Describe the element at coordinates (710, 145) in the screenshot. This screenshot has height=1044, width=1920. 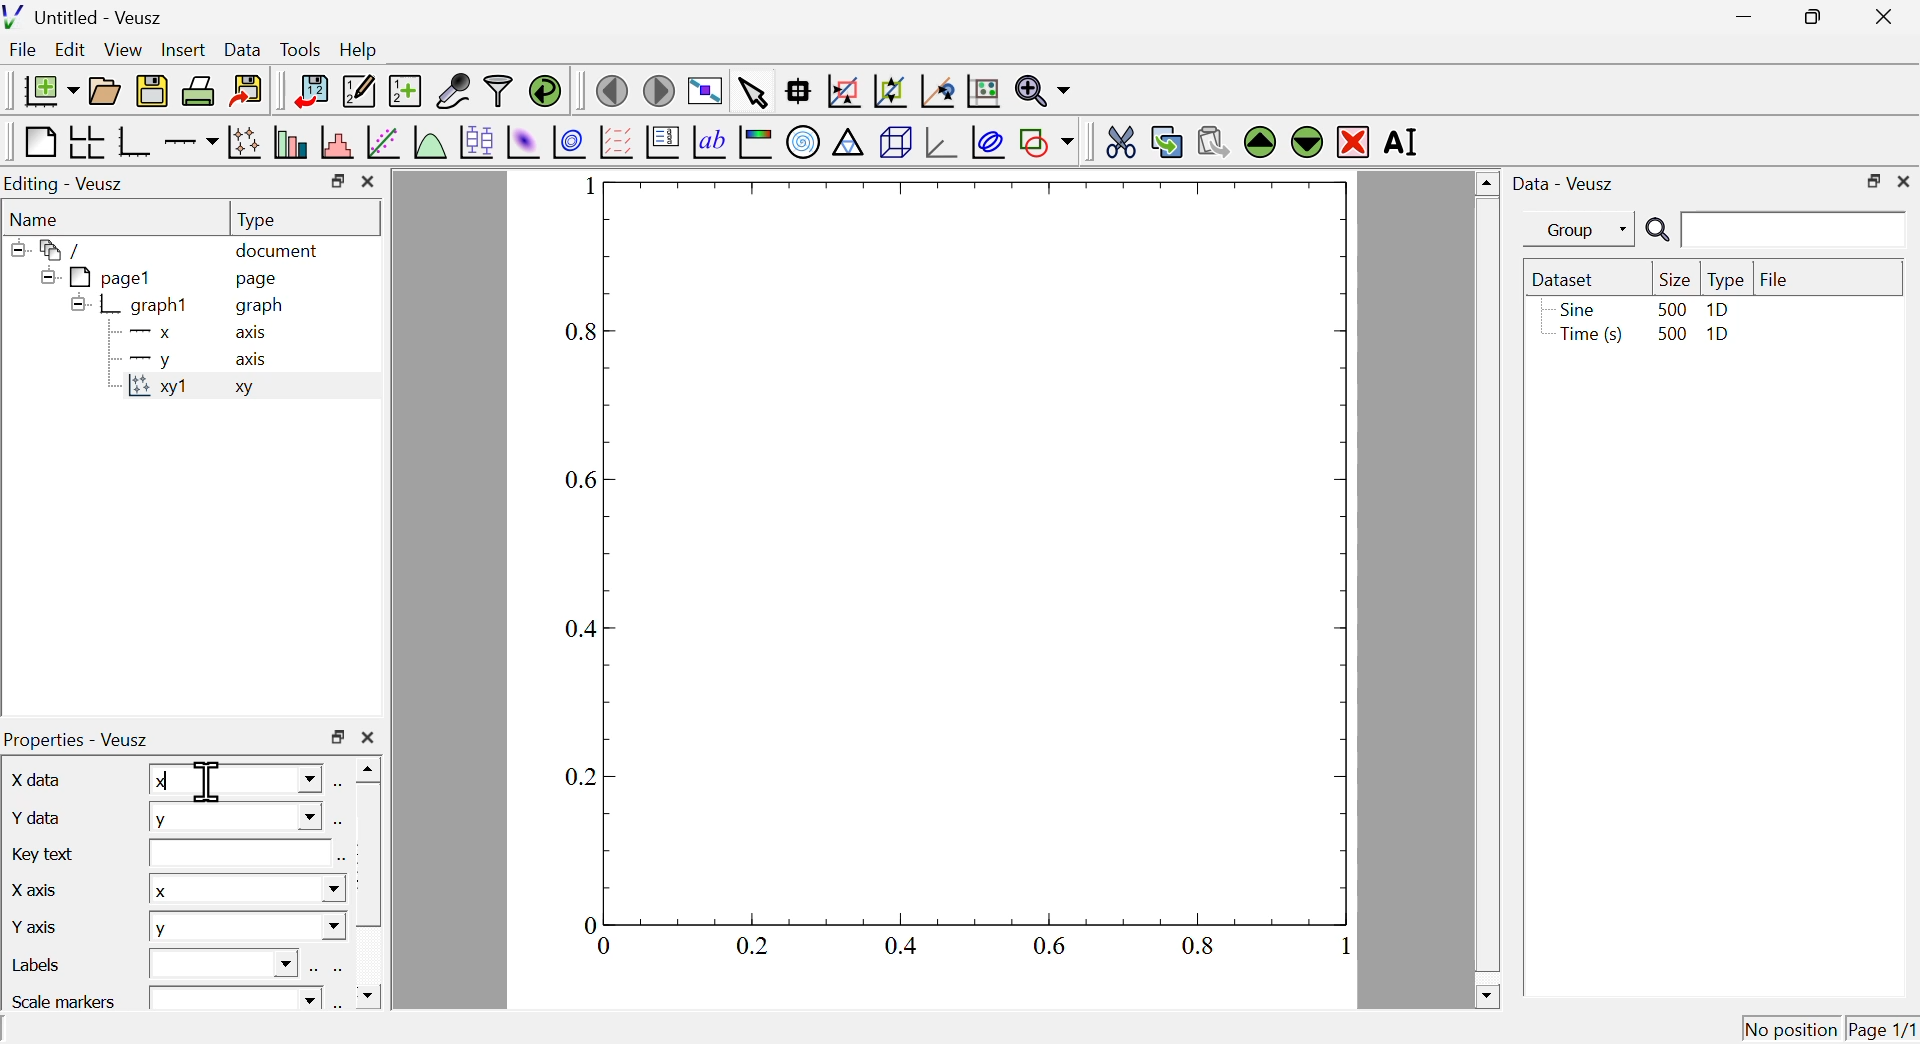
I see `text label` at that location.